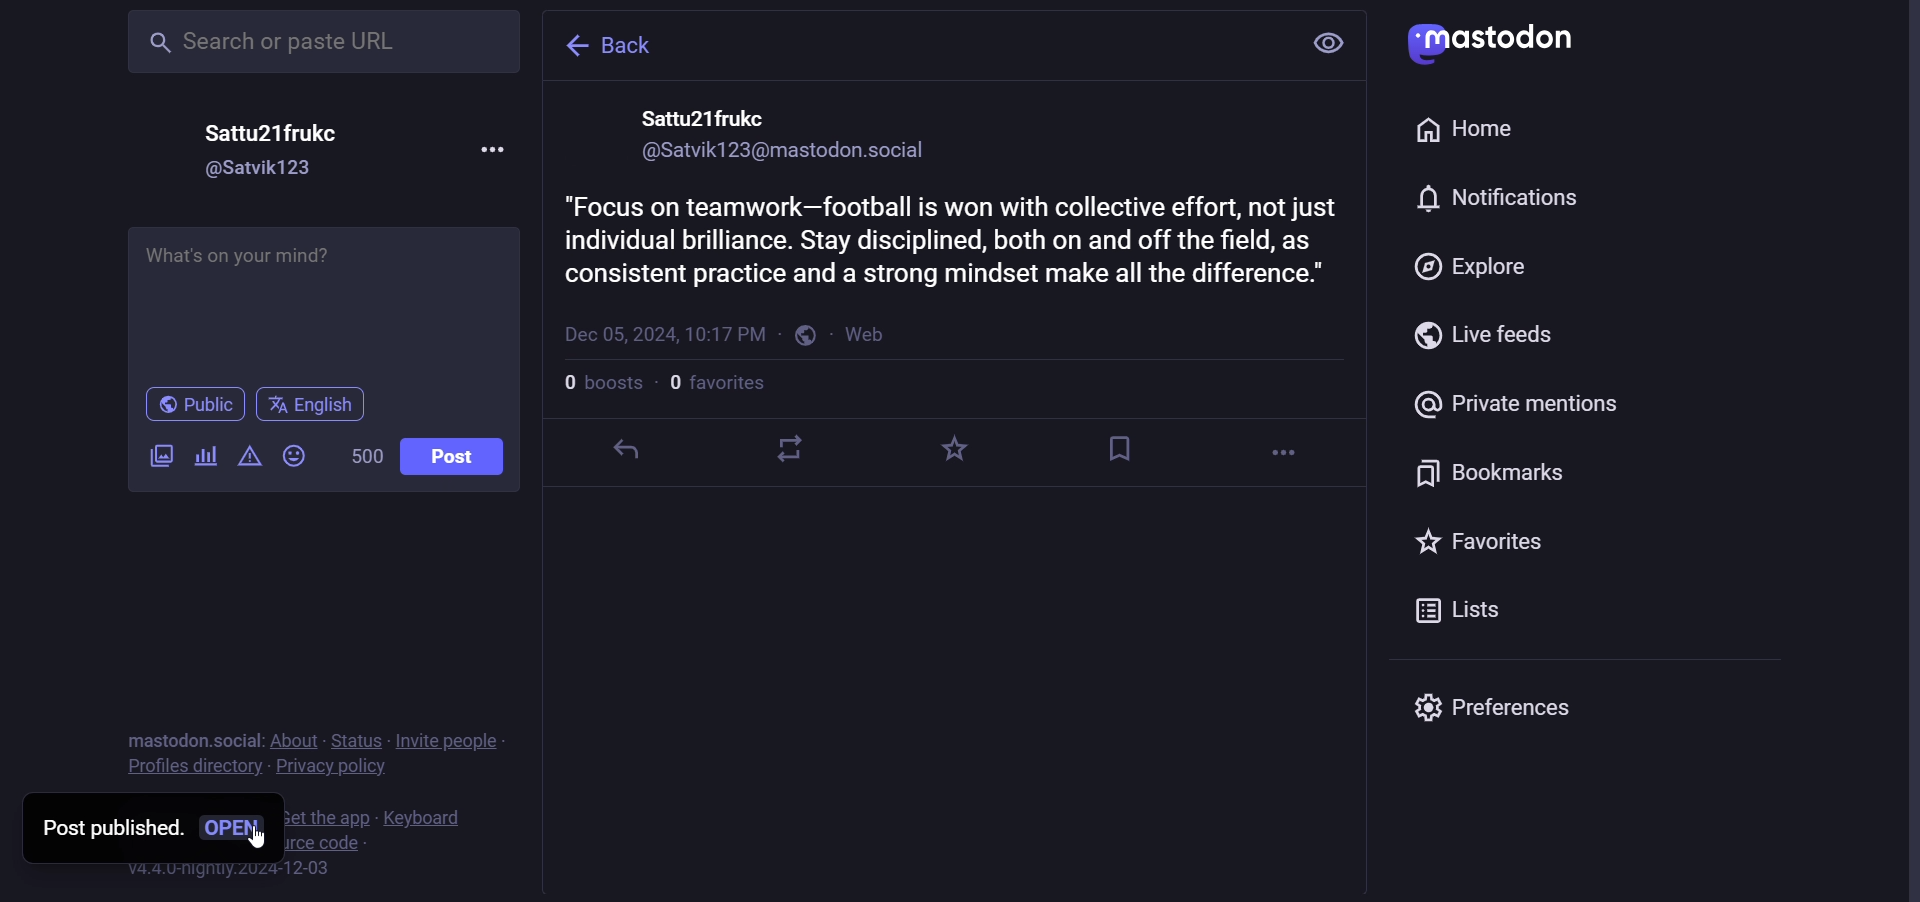  Describe the element at coordinates (333, 300) in the screenshot. I see `football advise` at that location.